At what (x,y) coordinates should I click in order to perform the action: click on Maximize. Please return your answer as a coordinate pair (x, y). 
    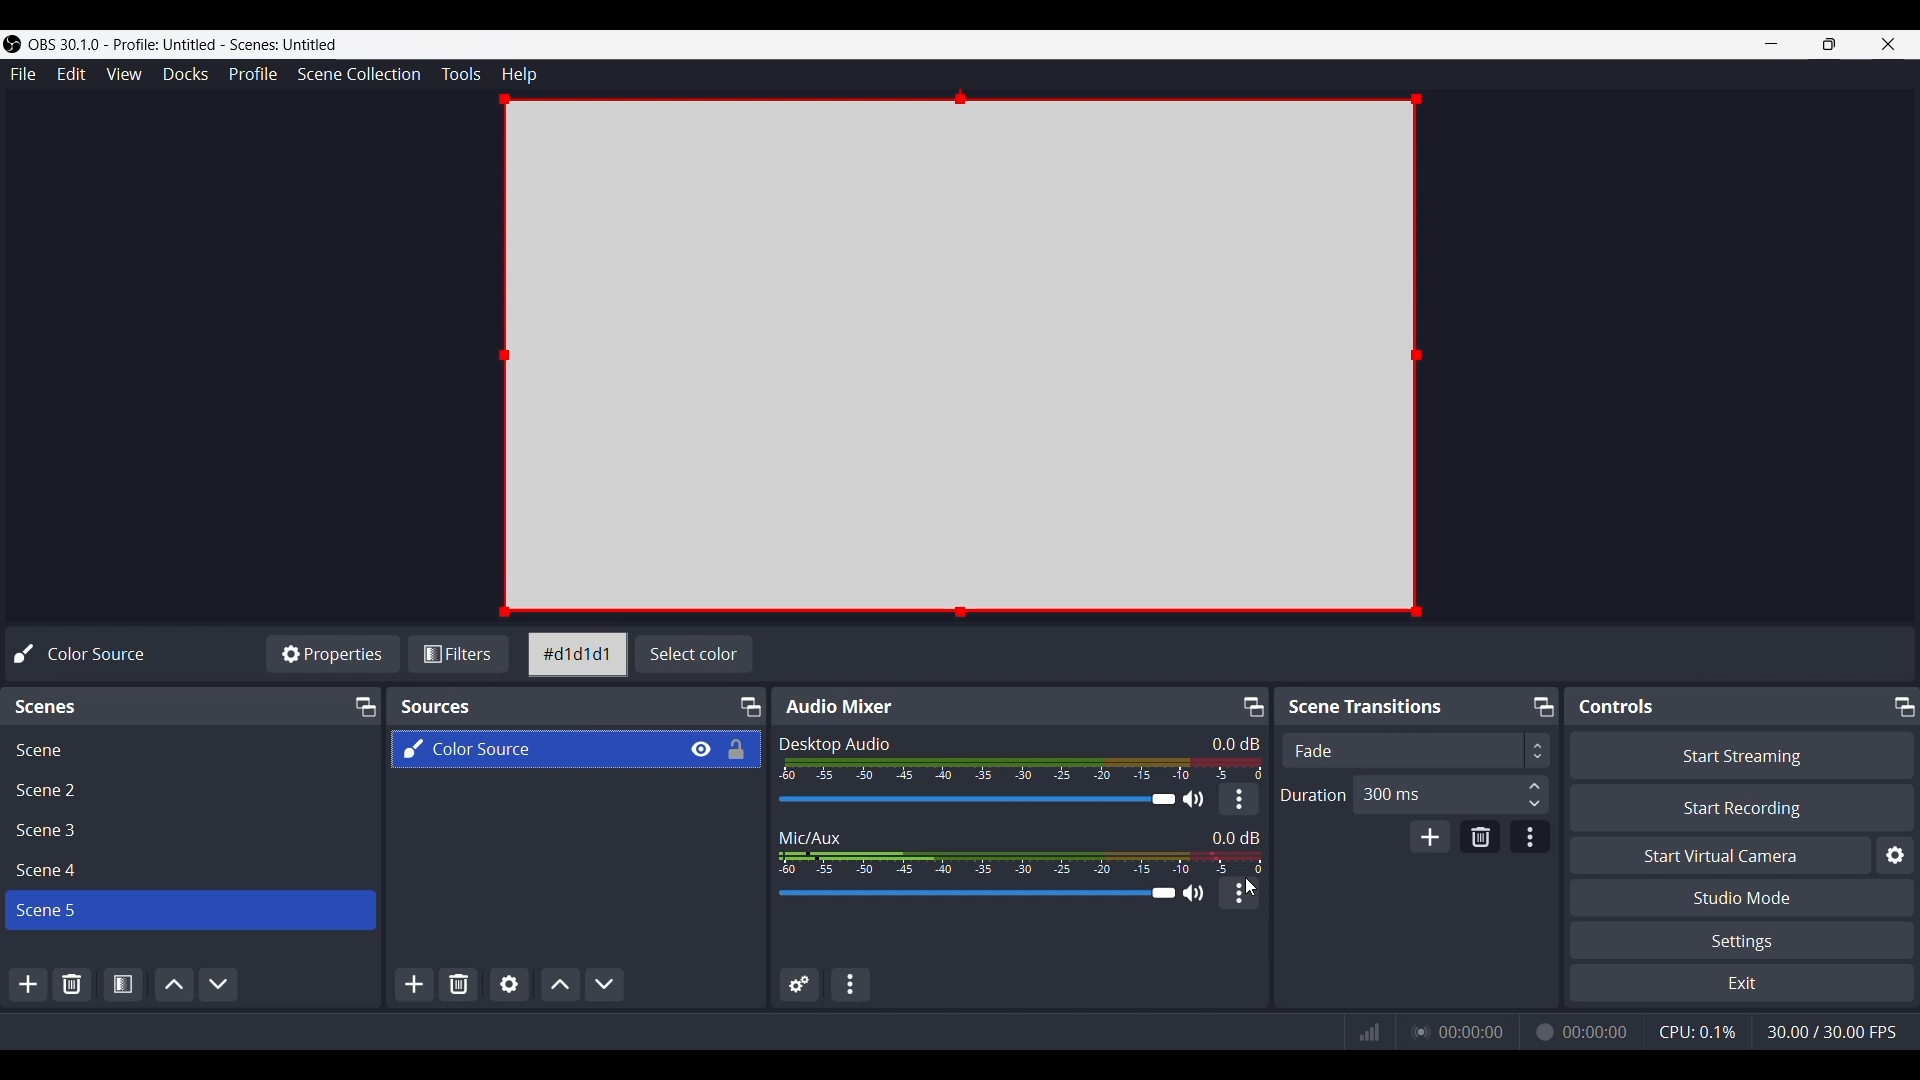
    Looking at the image, I should click on (1904, 705).